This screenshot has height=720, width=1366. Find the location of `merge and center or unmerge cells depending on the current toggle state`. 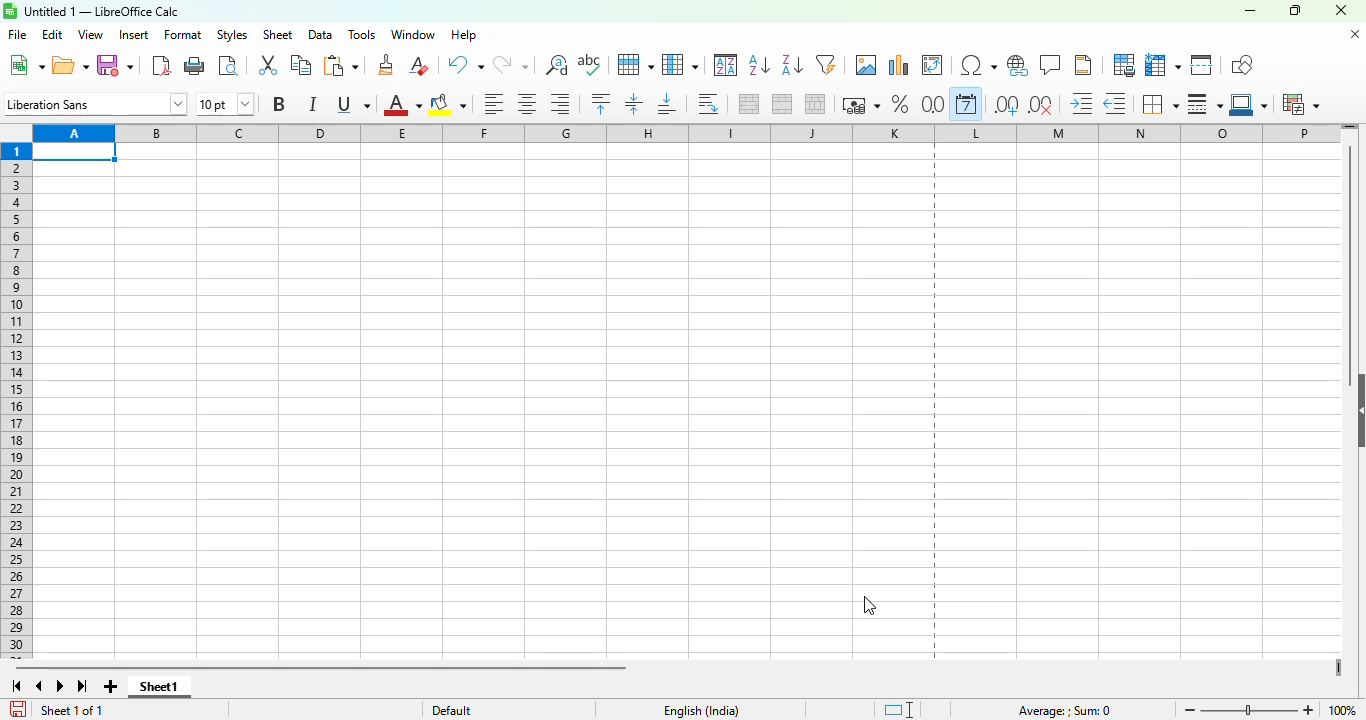

merge and center or unmerge cells depending on the current toggle state is located at coordinates (750, 104).